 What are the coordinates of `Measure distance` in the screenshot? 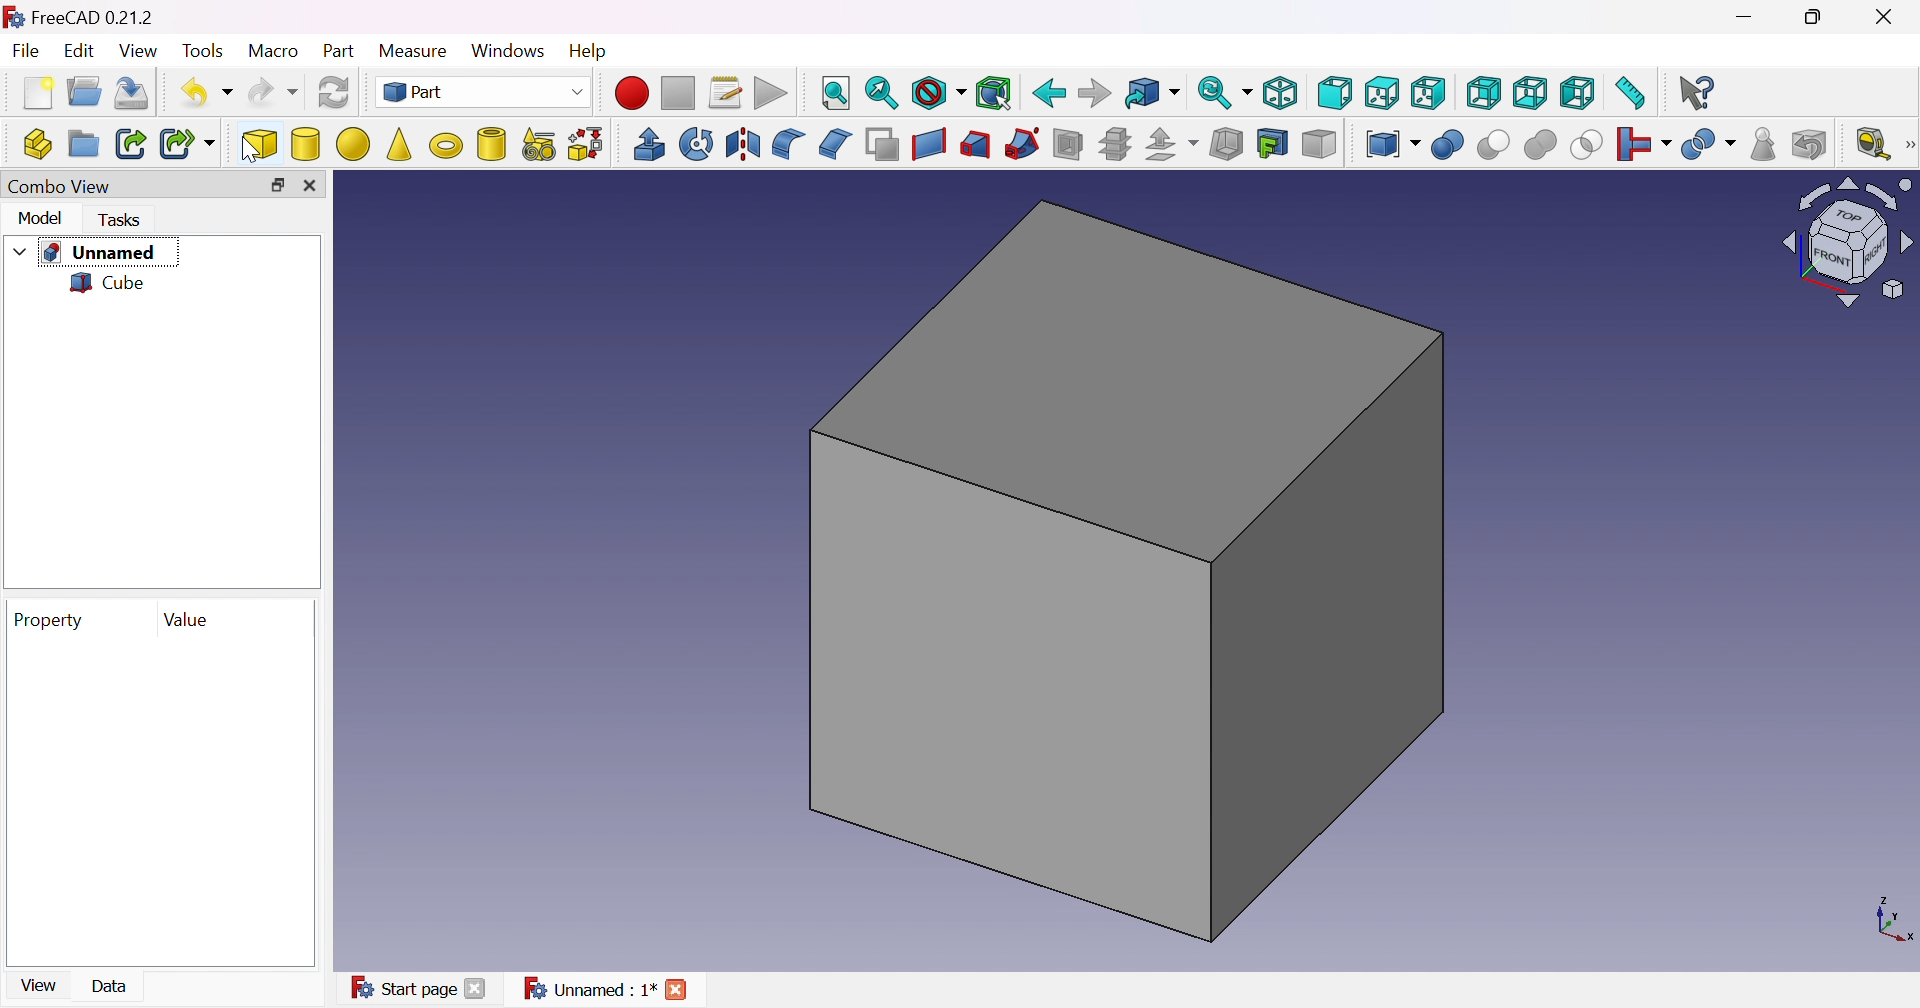 It's located at (1630, 94).